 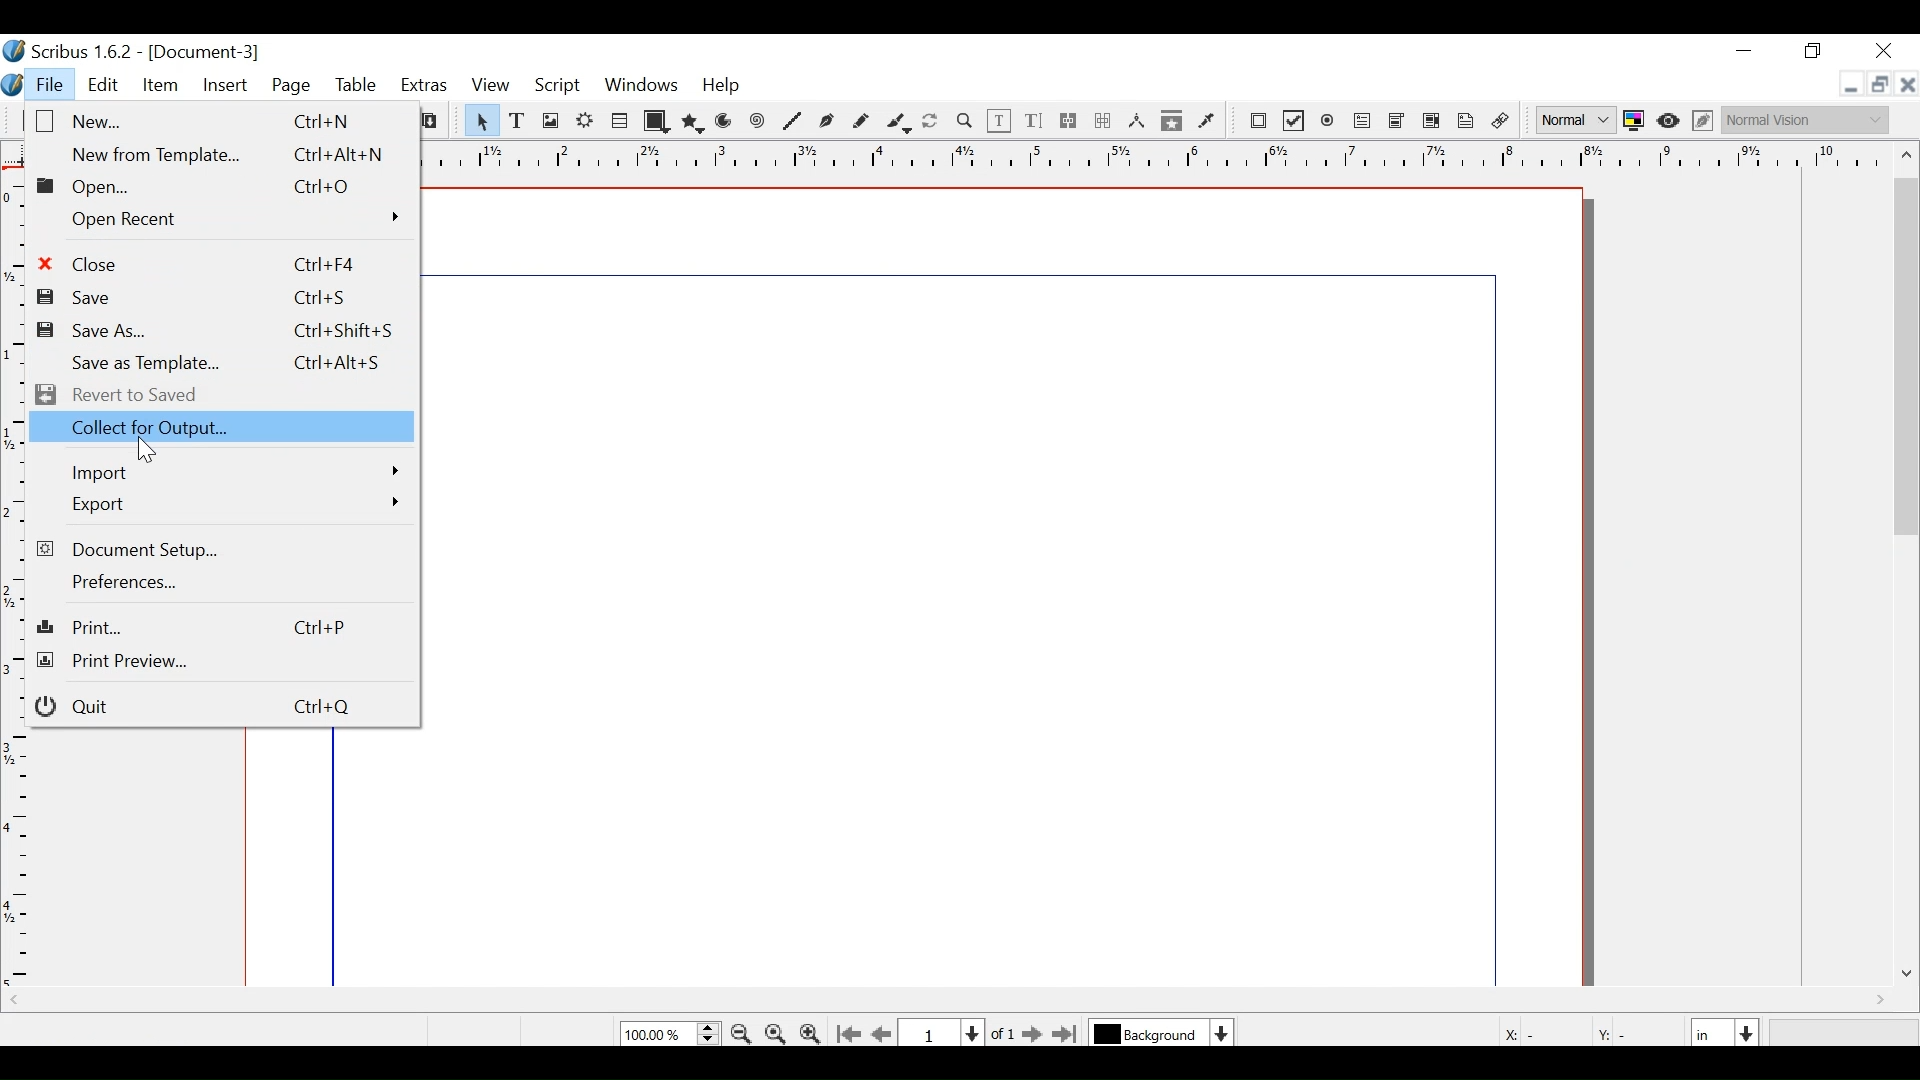 I want to click on Select Image Preview, so click(x=1576, y=120).